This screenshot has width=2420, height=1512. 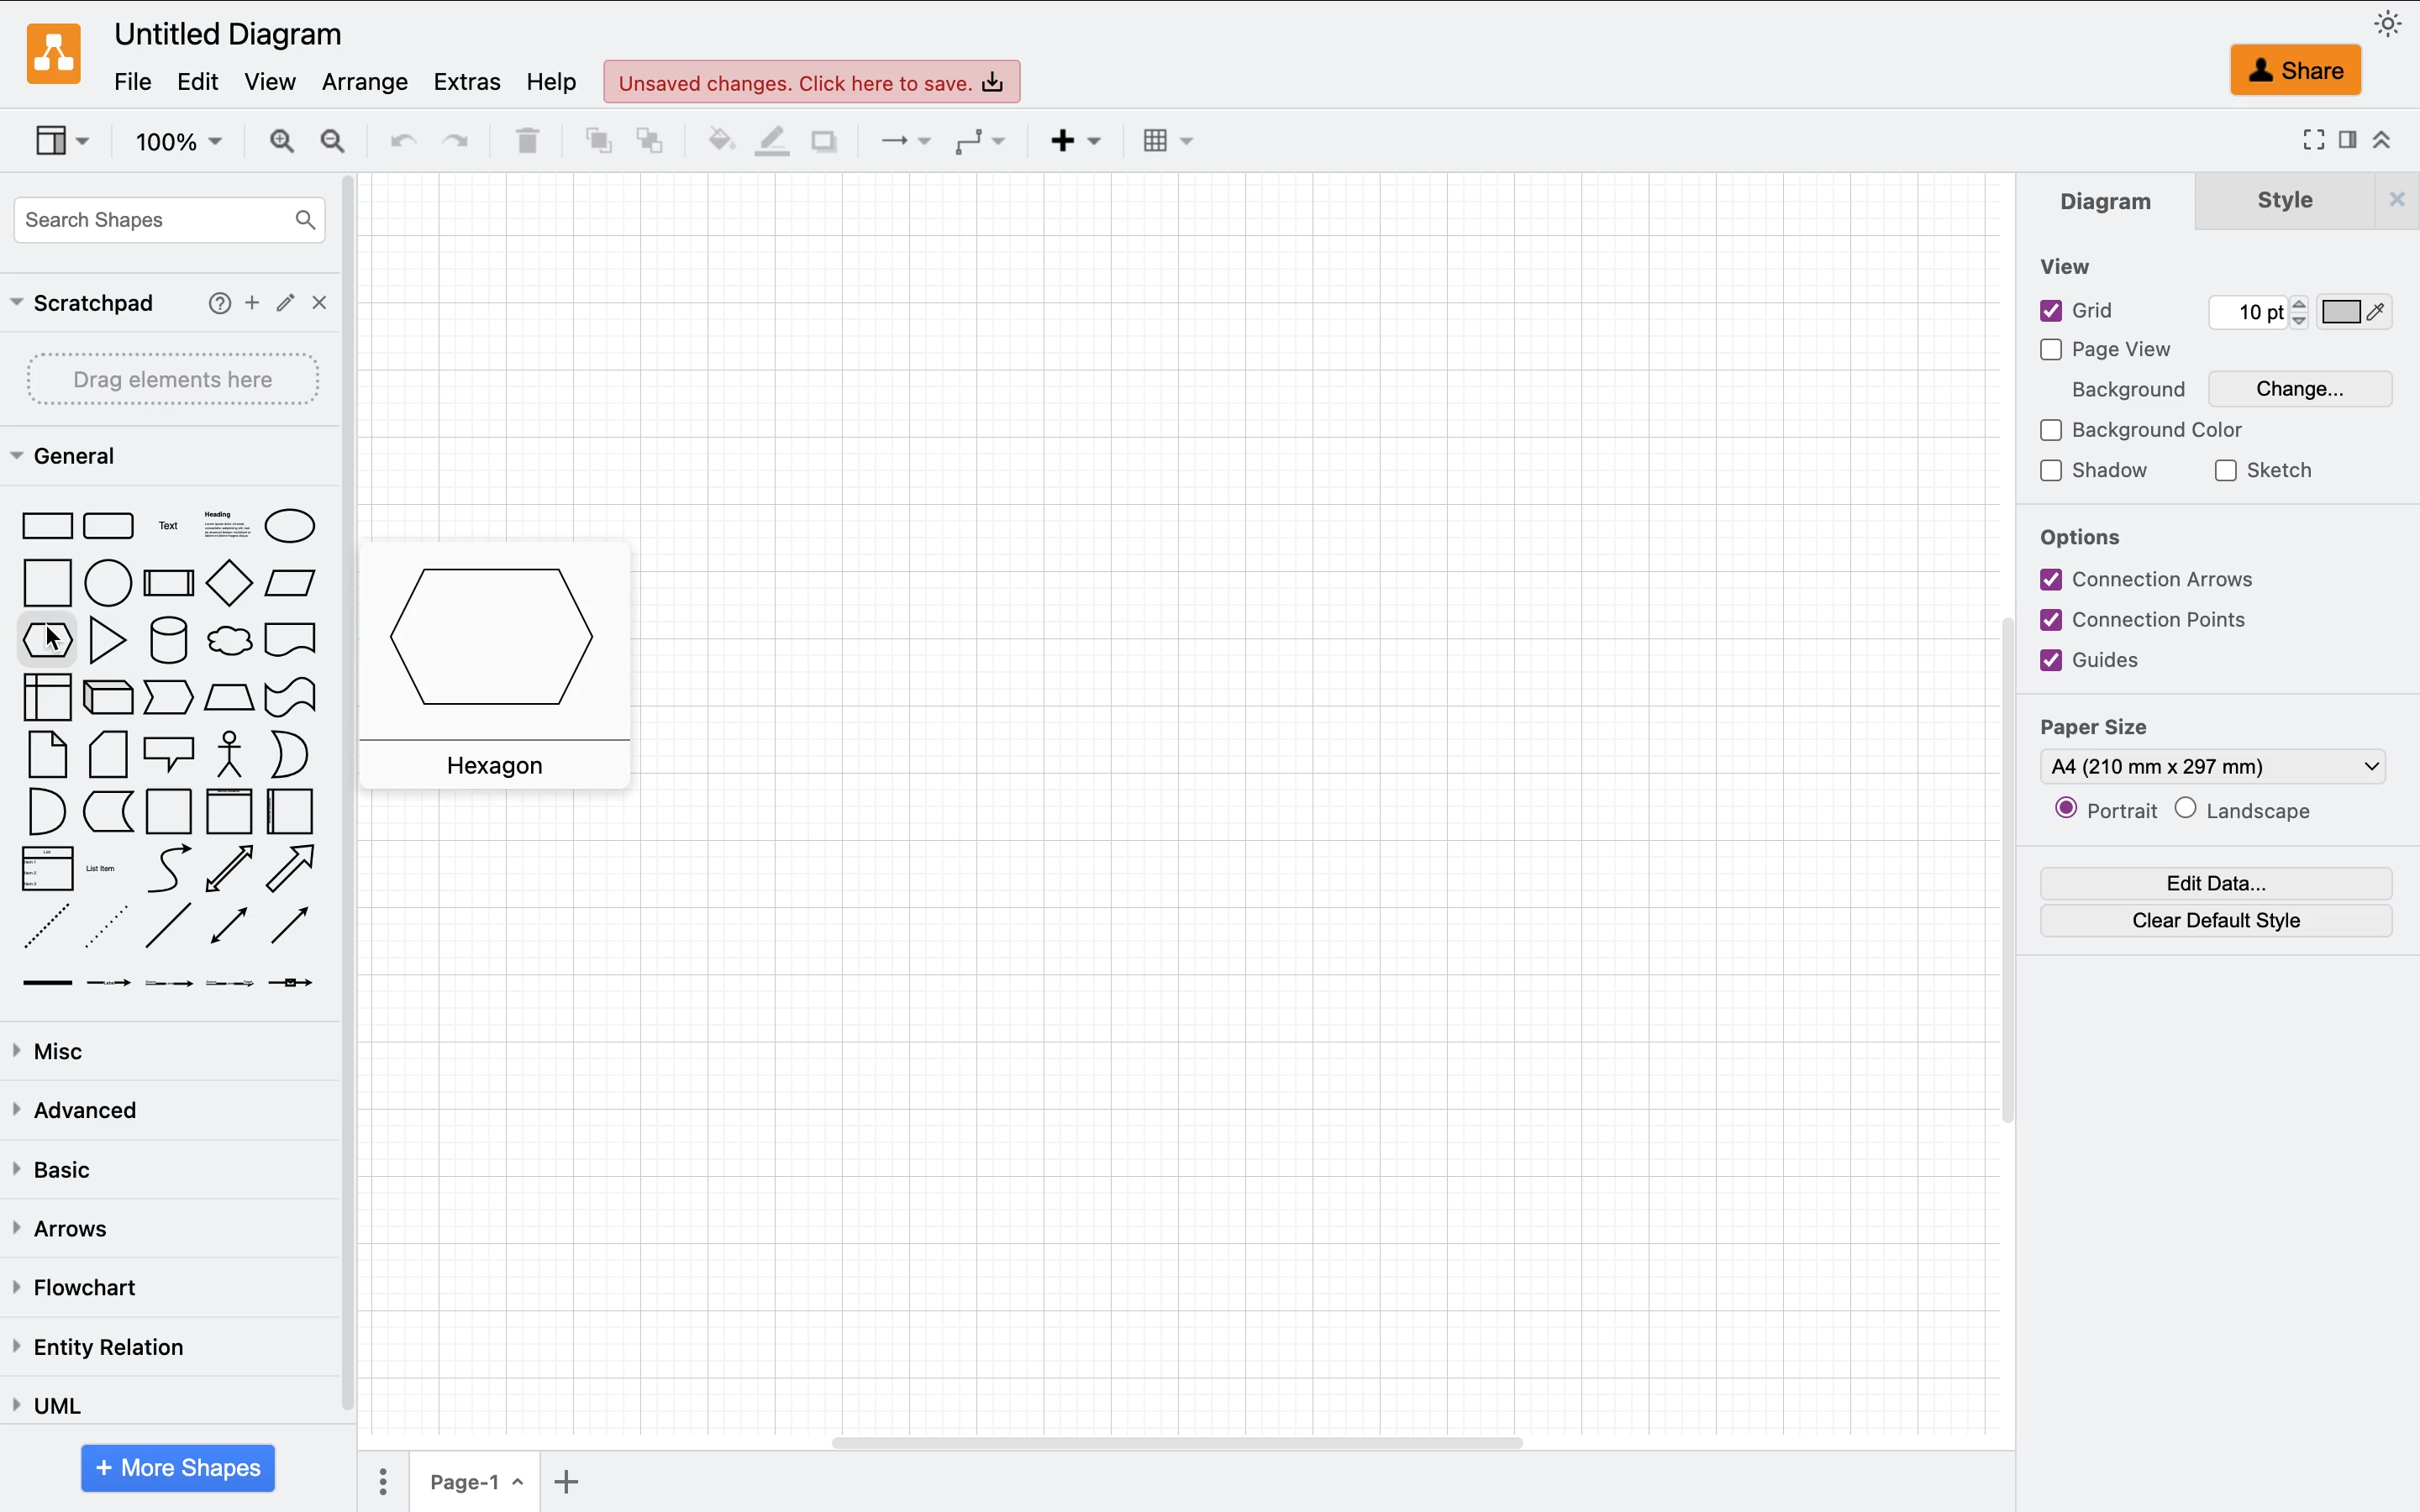 I want to click on clear default style, so click(x=2221, y=921).